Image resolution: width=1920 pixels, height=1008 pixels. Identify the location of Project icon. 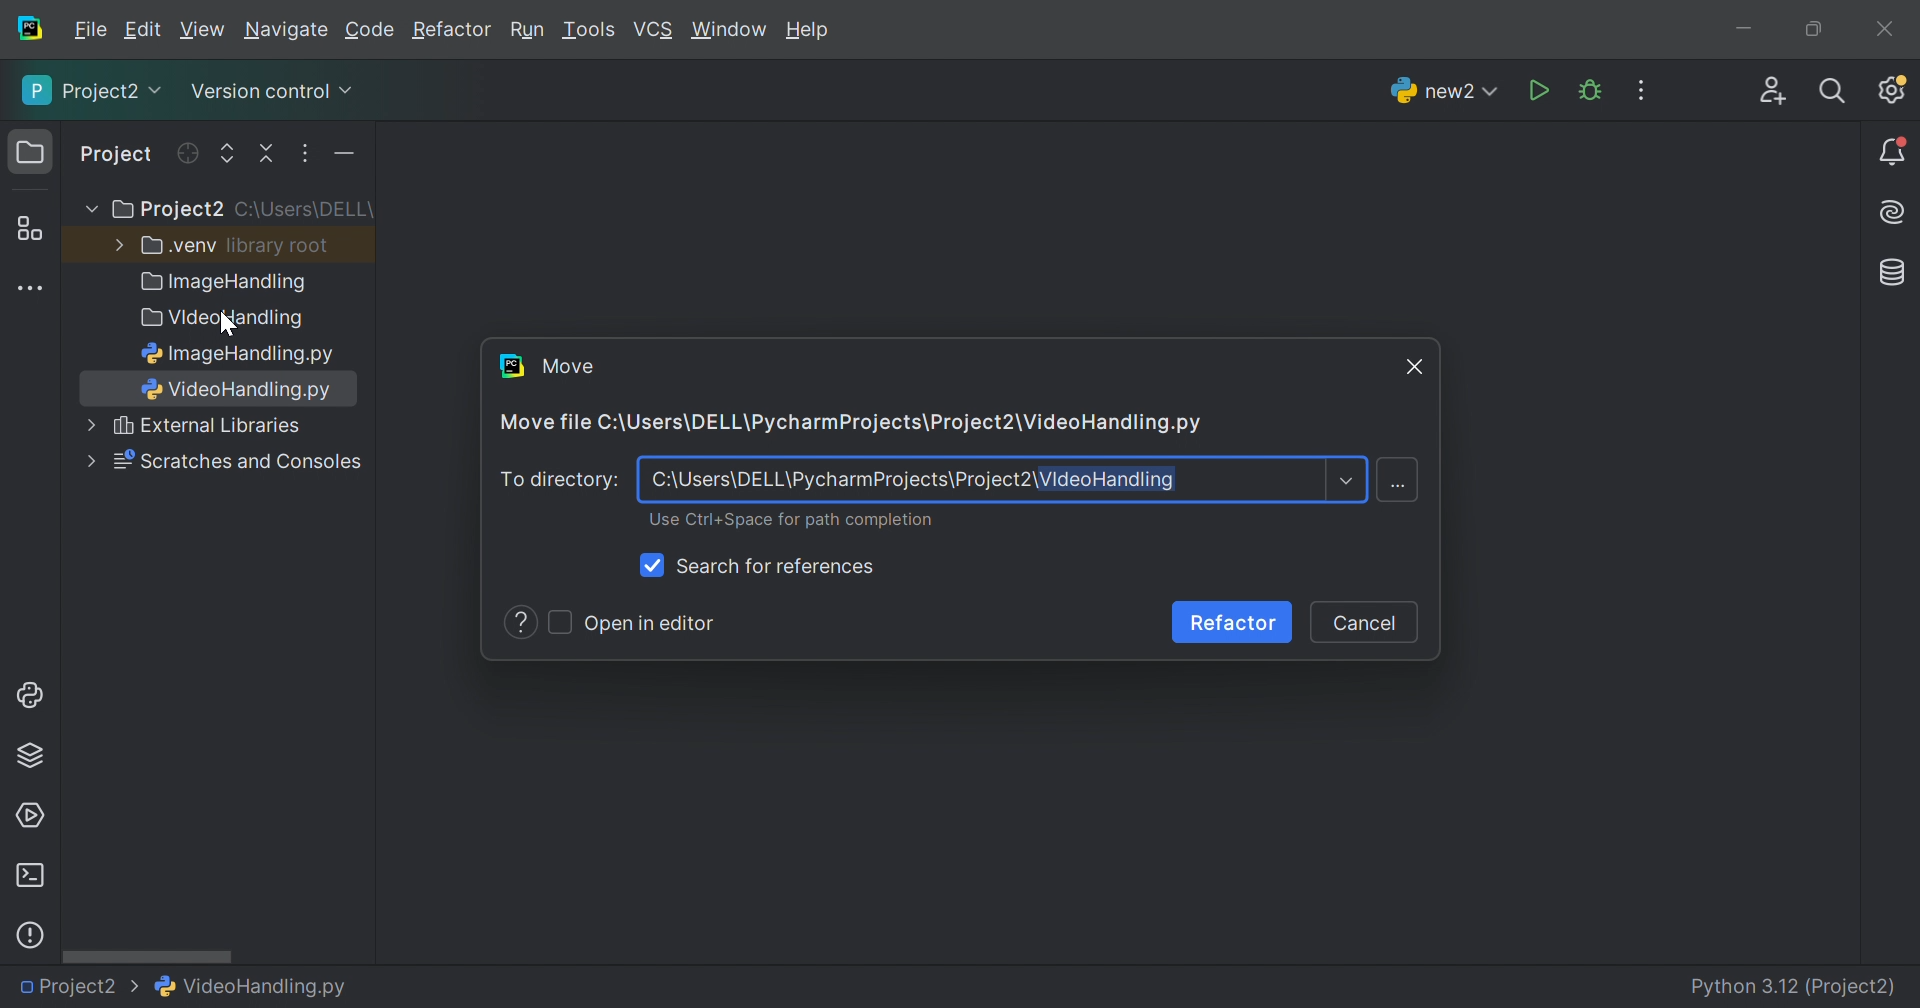
(33, 153).